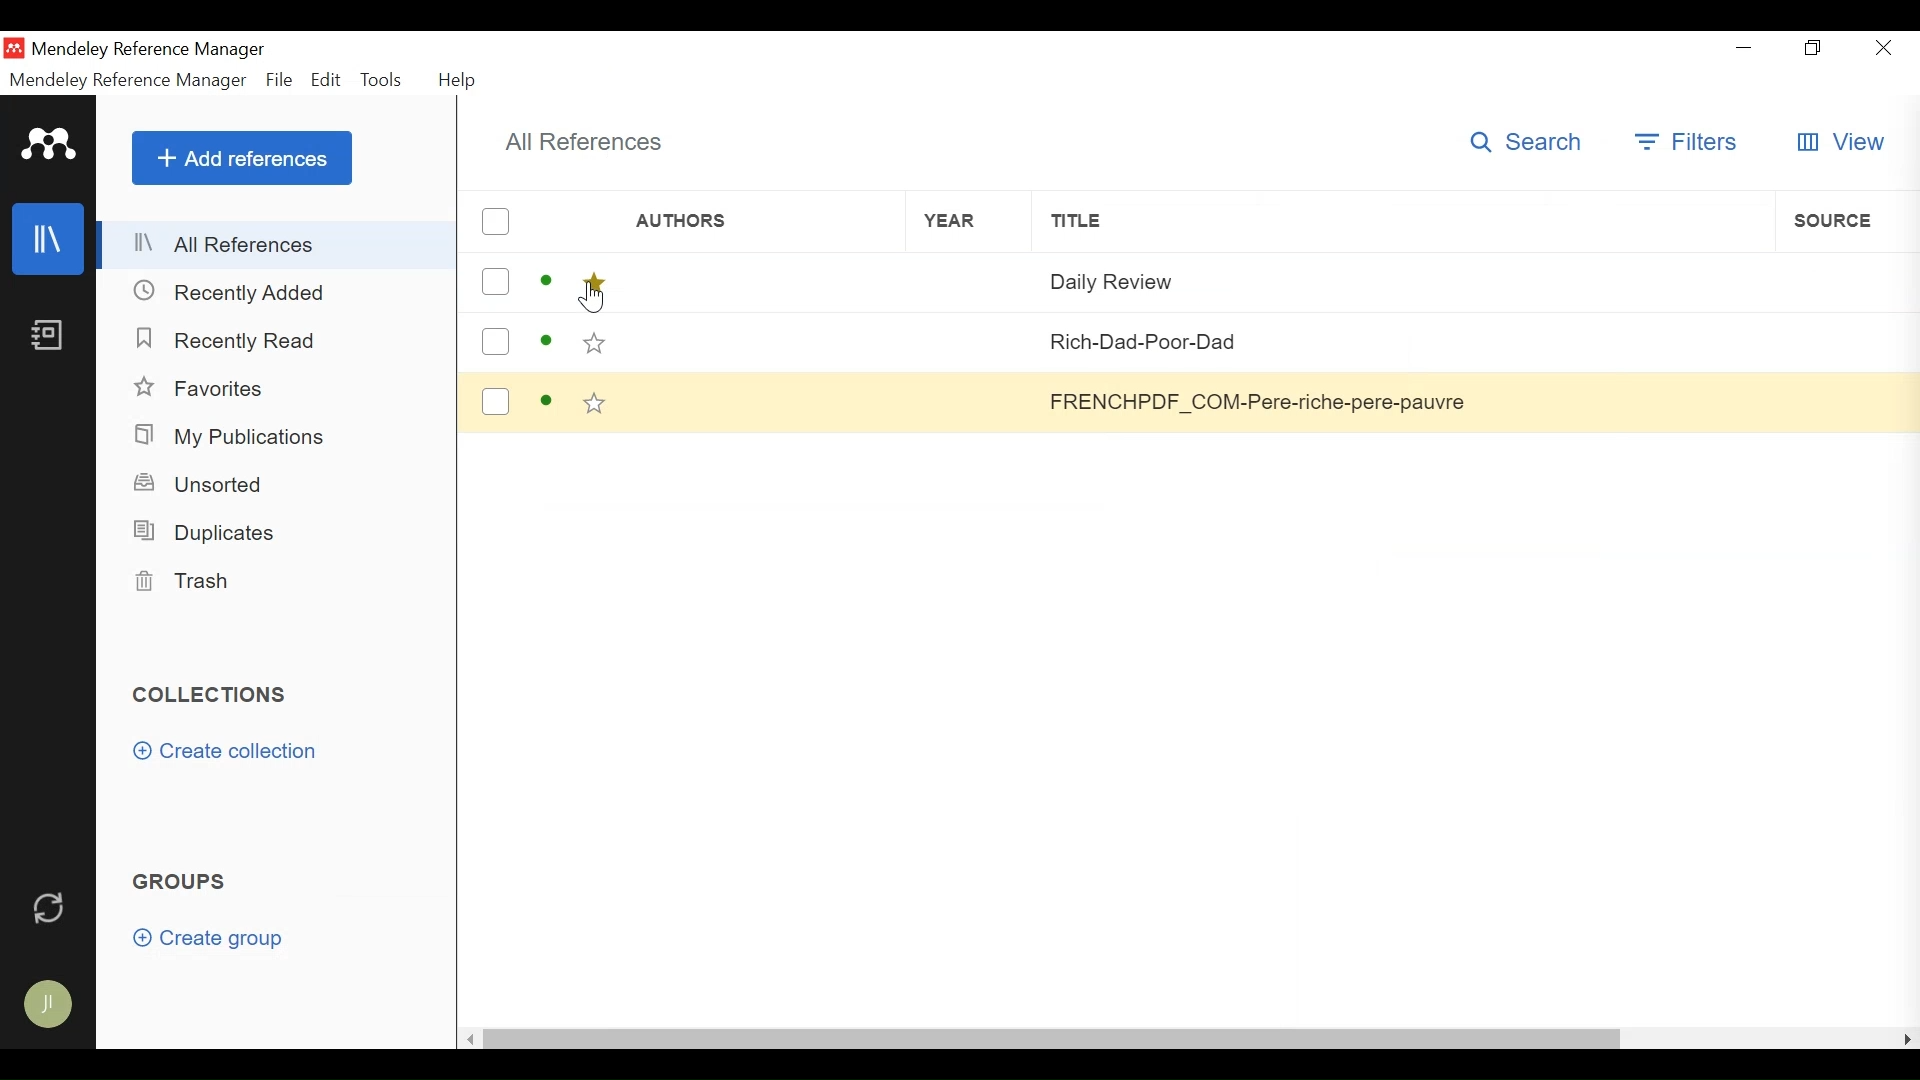 This screenshot has width=1920, height=1080. What do you see at coordinates (182, 880) in the screenshot?
I see `Groups` at bounding box center [182, 880].